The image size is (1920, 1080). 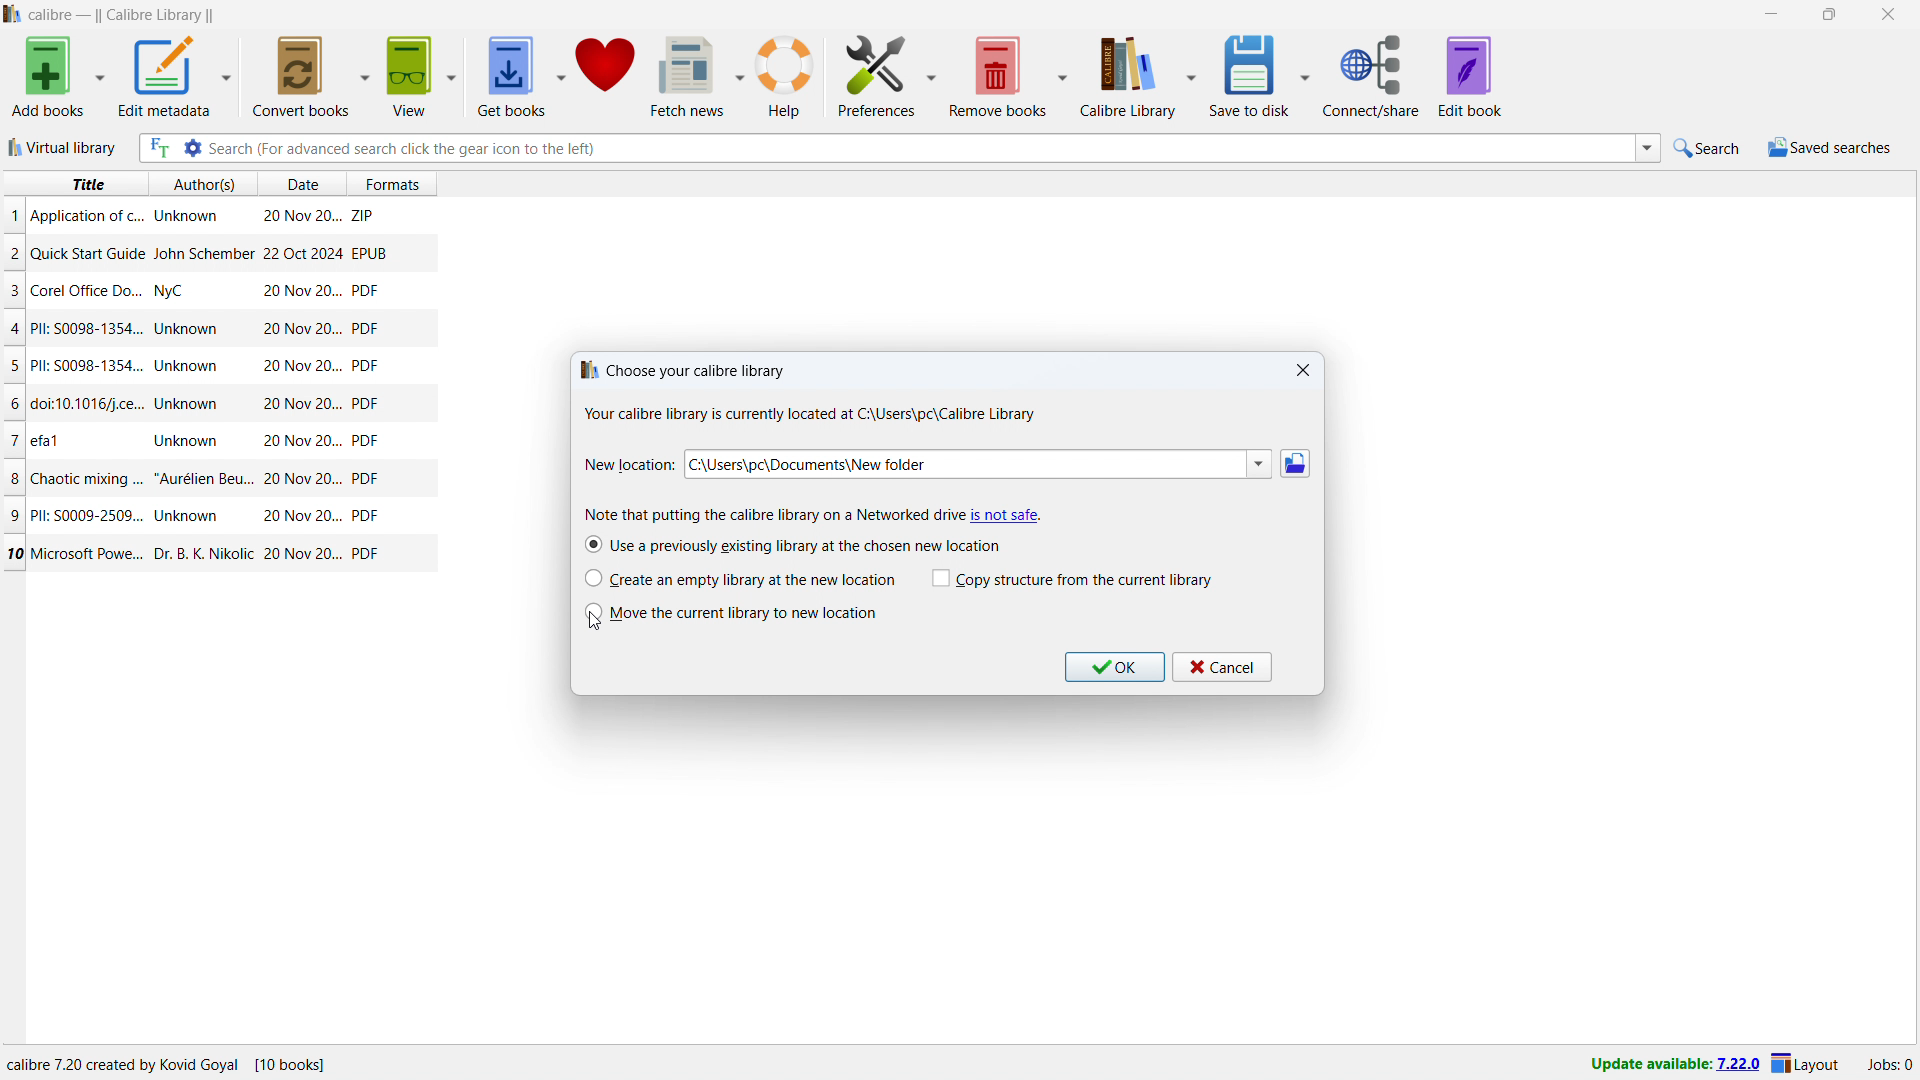 What do you see at coordinates (1829, 15) in the screenshot?
I see `maximize` at bounding box center [1829, 15].